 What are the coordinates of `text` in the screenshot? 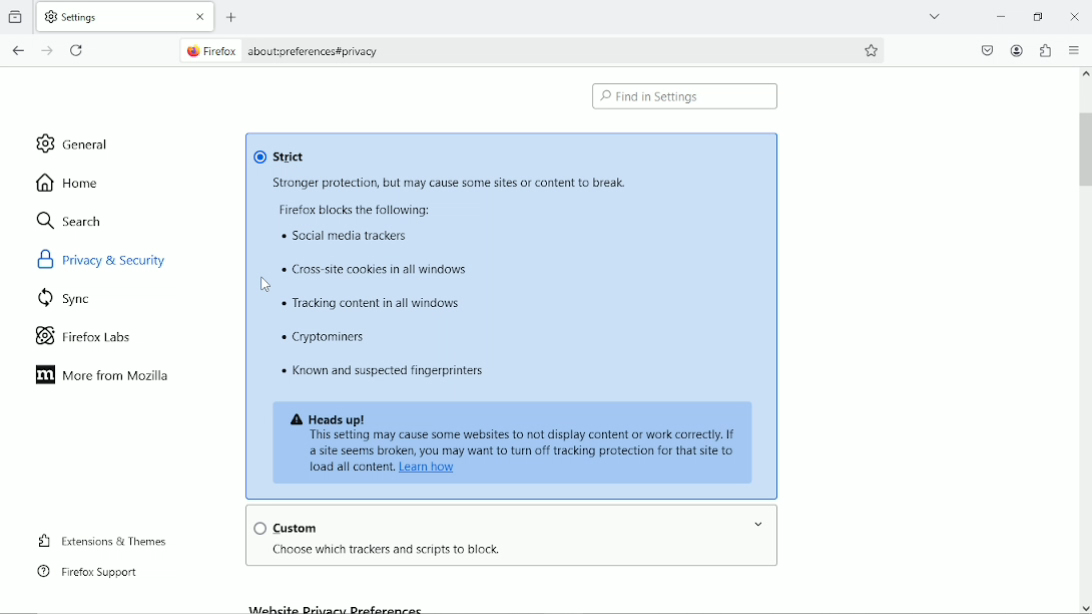 It's located at (449, 184).